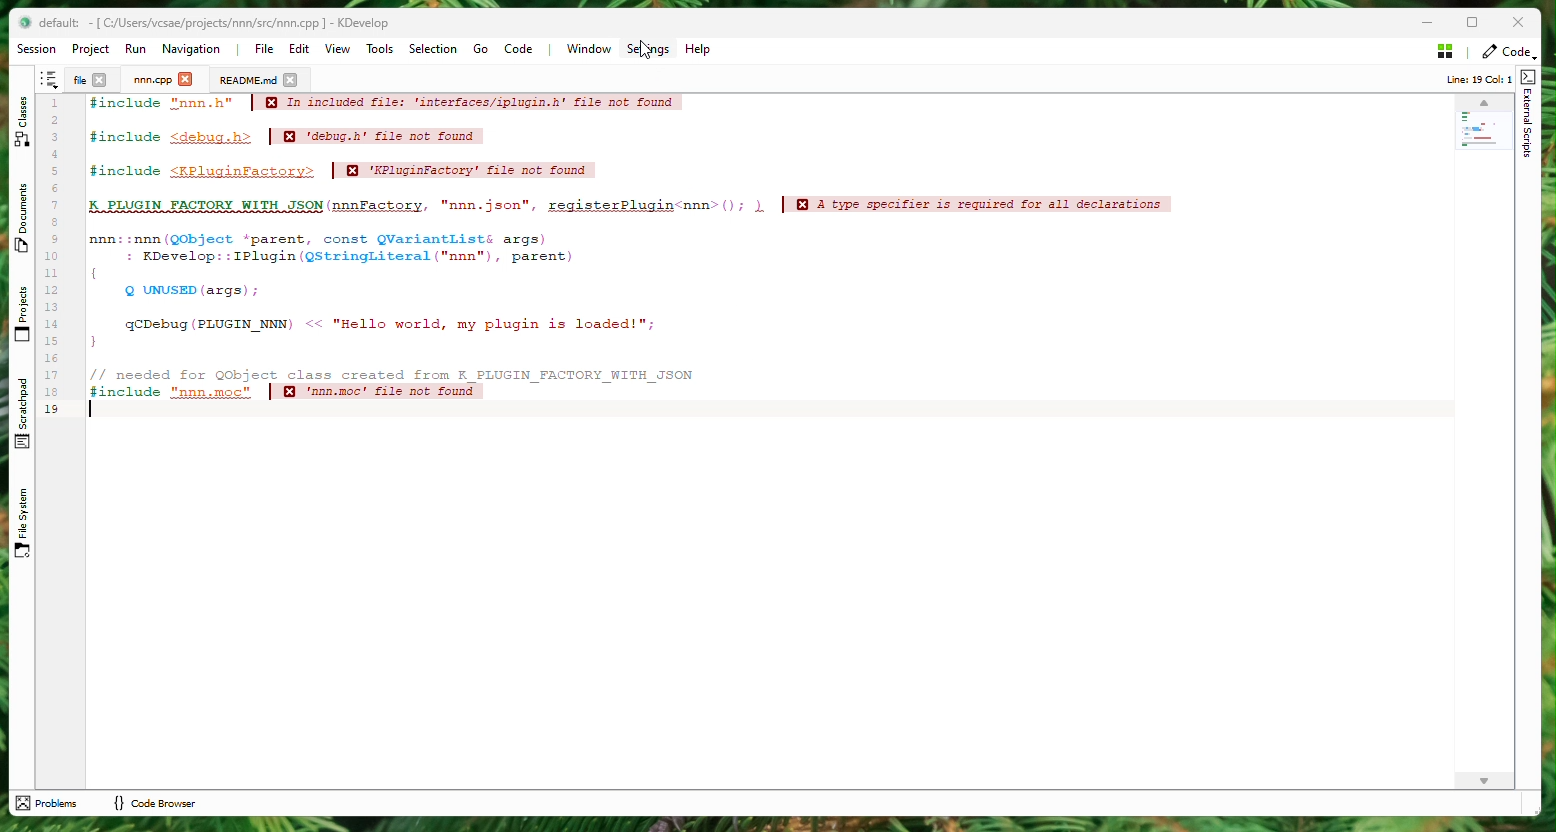  I want to click on Code, so click(1506, 51).